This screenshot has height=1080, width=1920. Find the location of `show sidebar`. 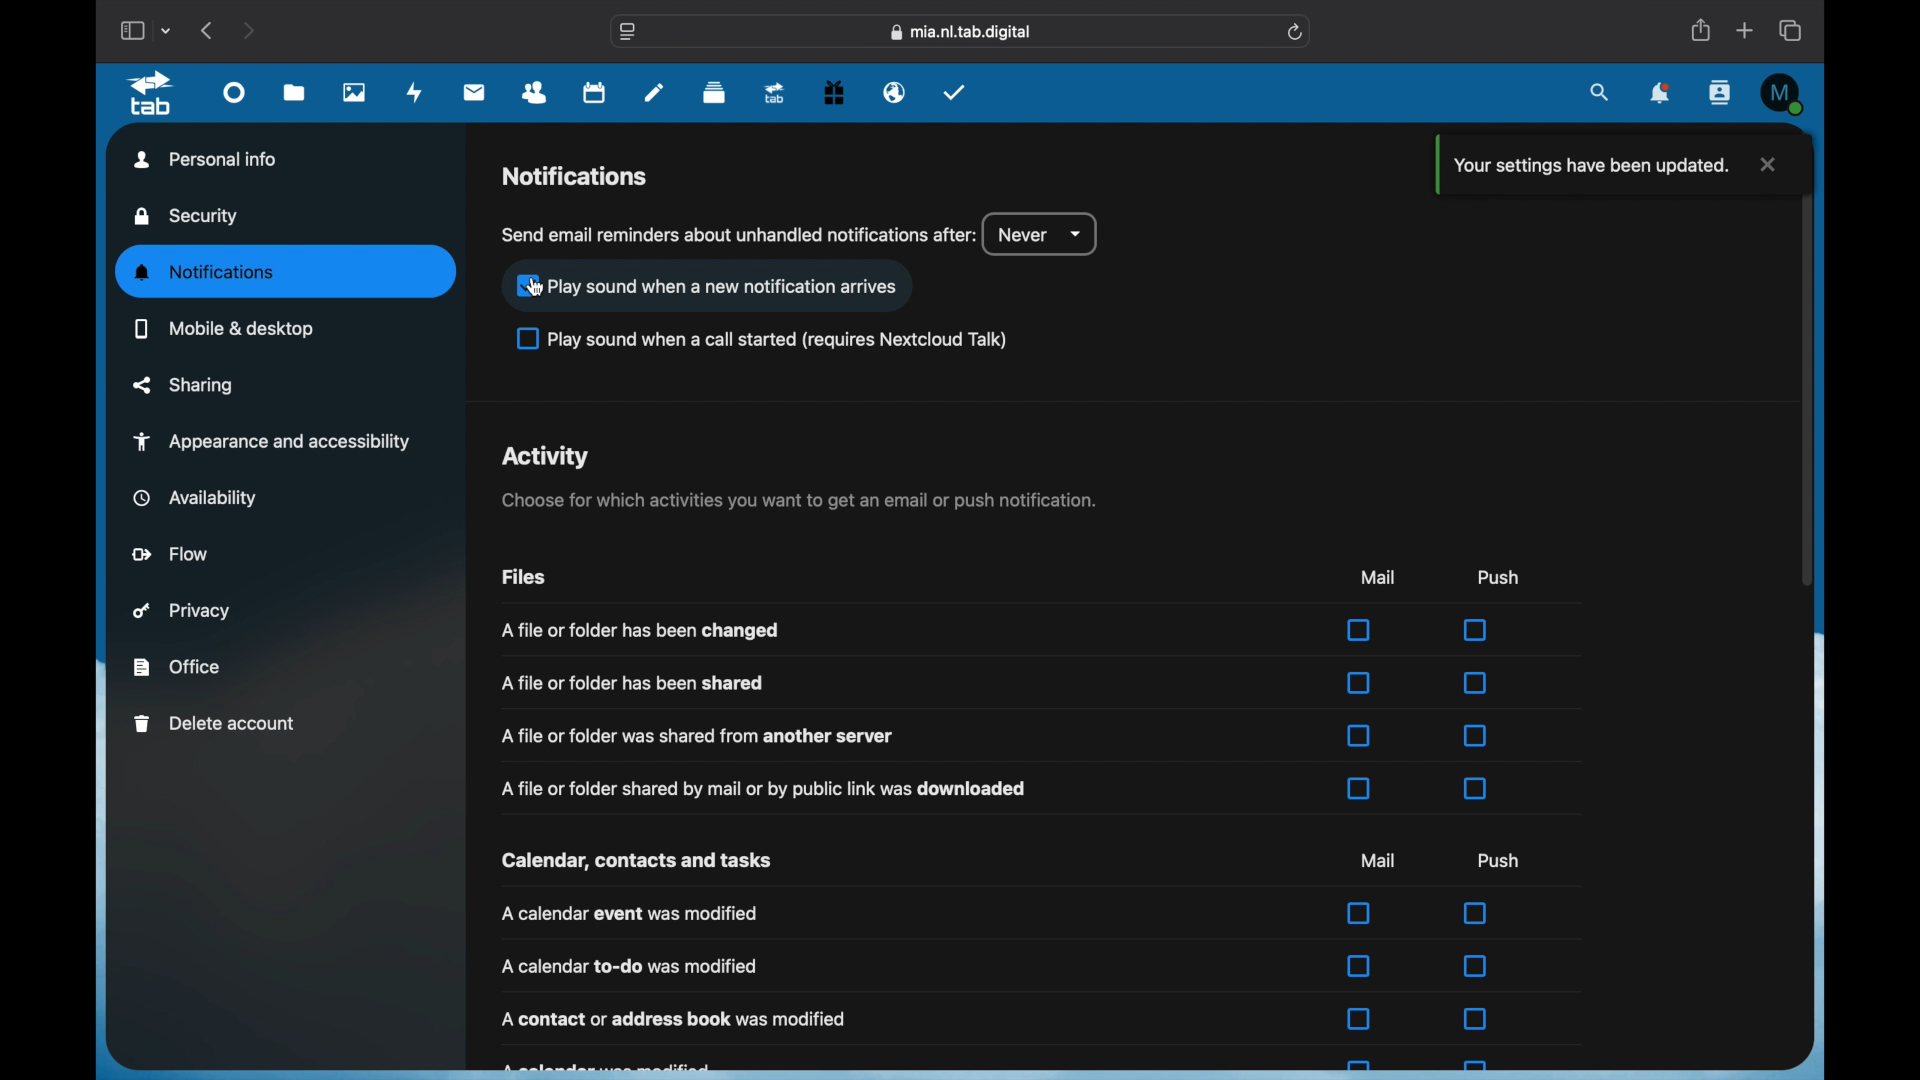

show sidebar is located at coordinates (131, 31).